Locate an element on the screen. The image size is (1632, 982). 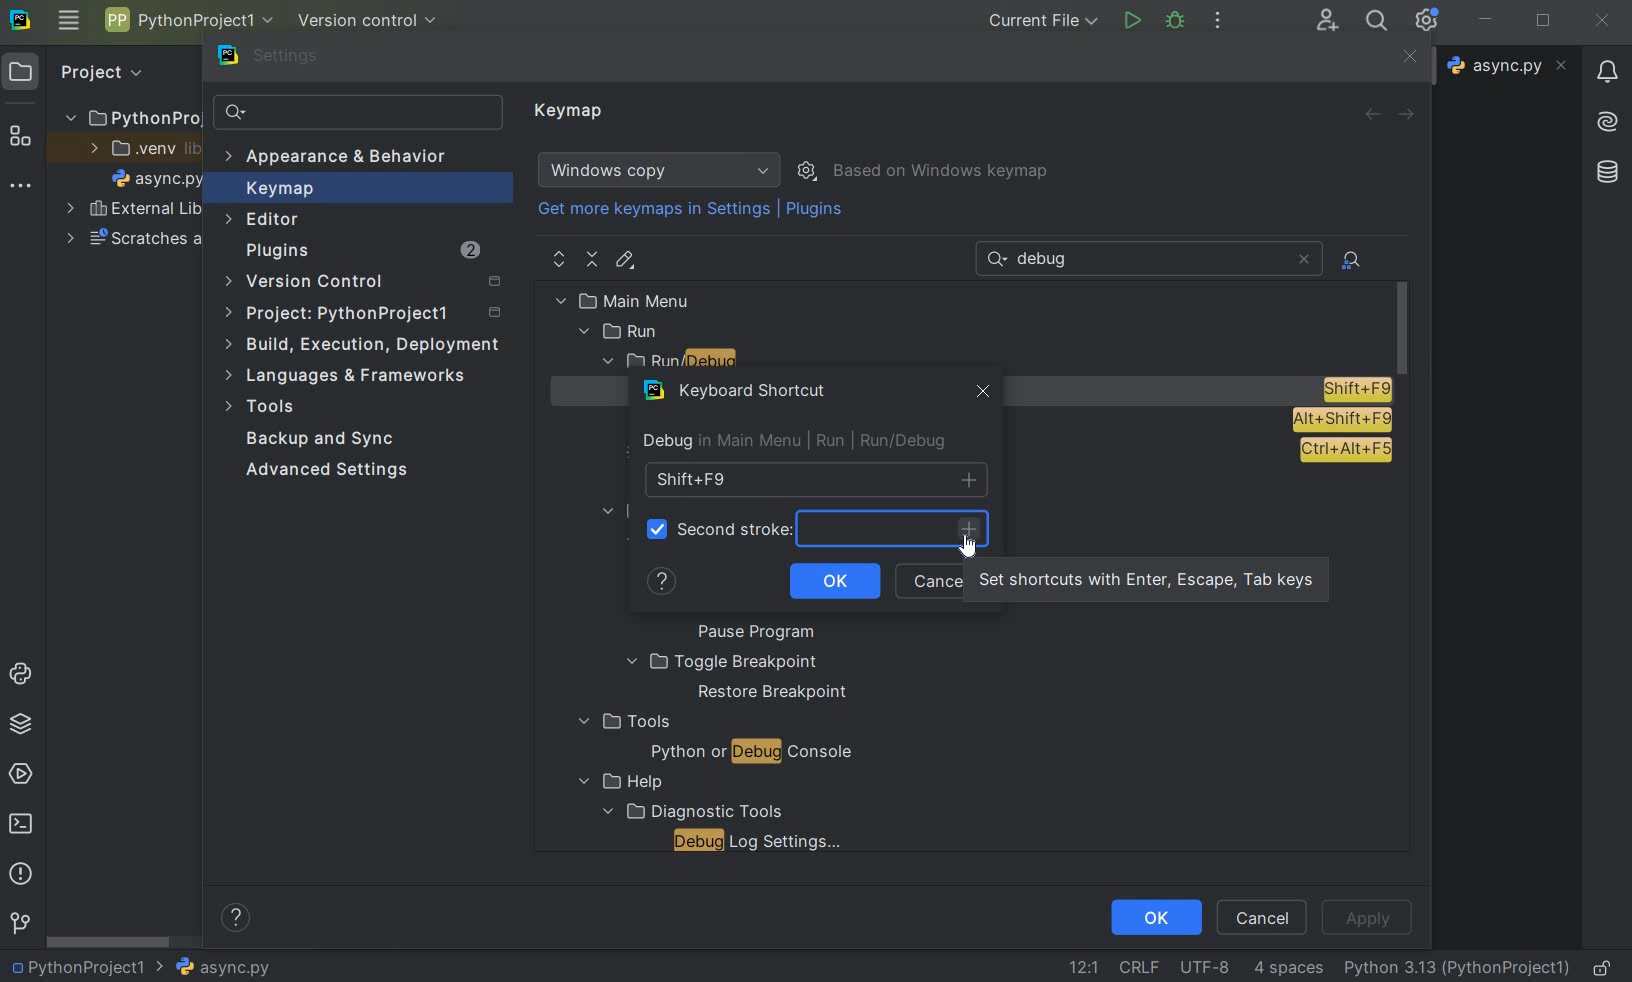
toggle breakpoint is located at coordinates (722, 662).